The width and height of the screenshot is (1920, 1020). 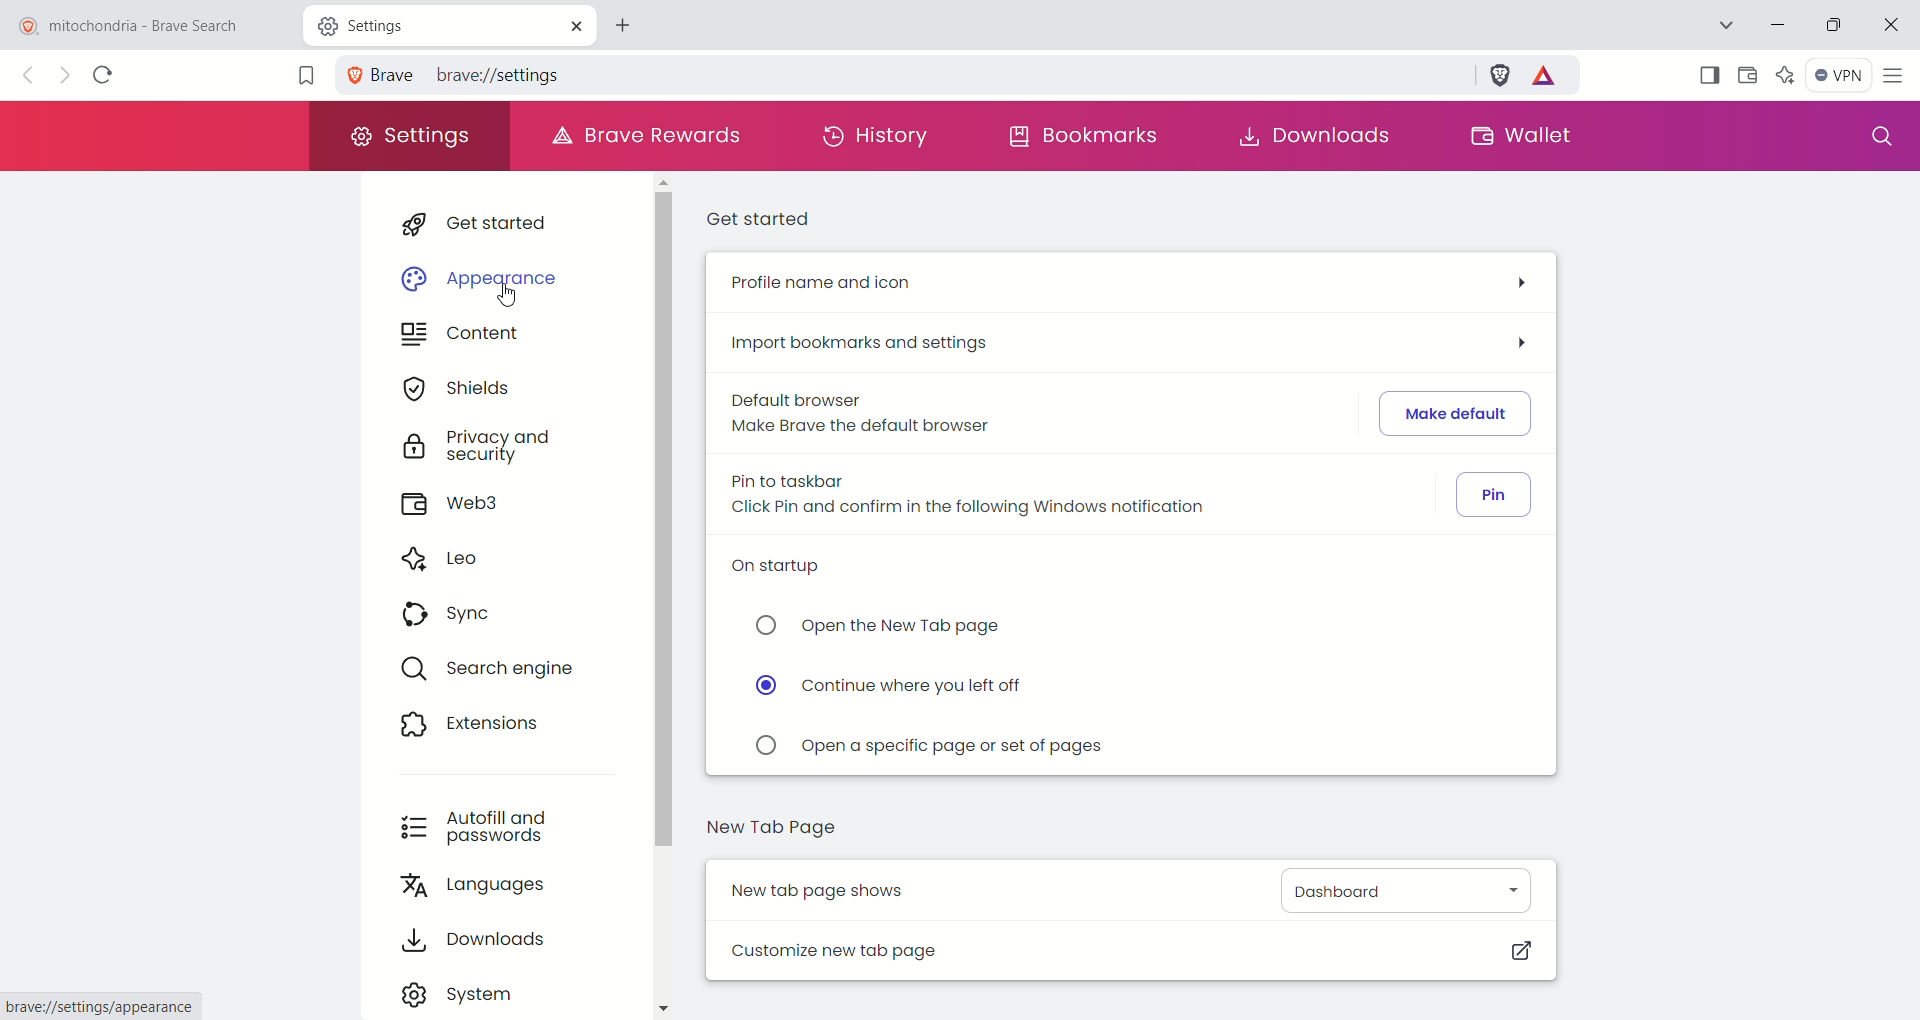 What do you see at coordinates (461, 505) in the screenshot?
I see `web3` at bounding box center [461, 505].